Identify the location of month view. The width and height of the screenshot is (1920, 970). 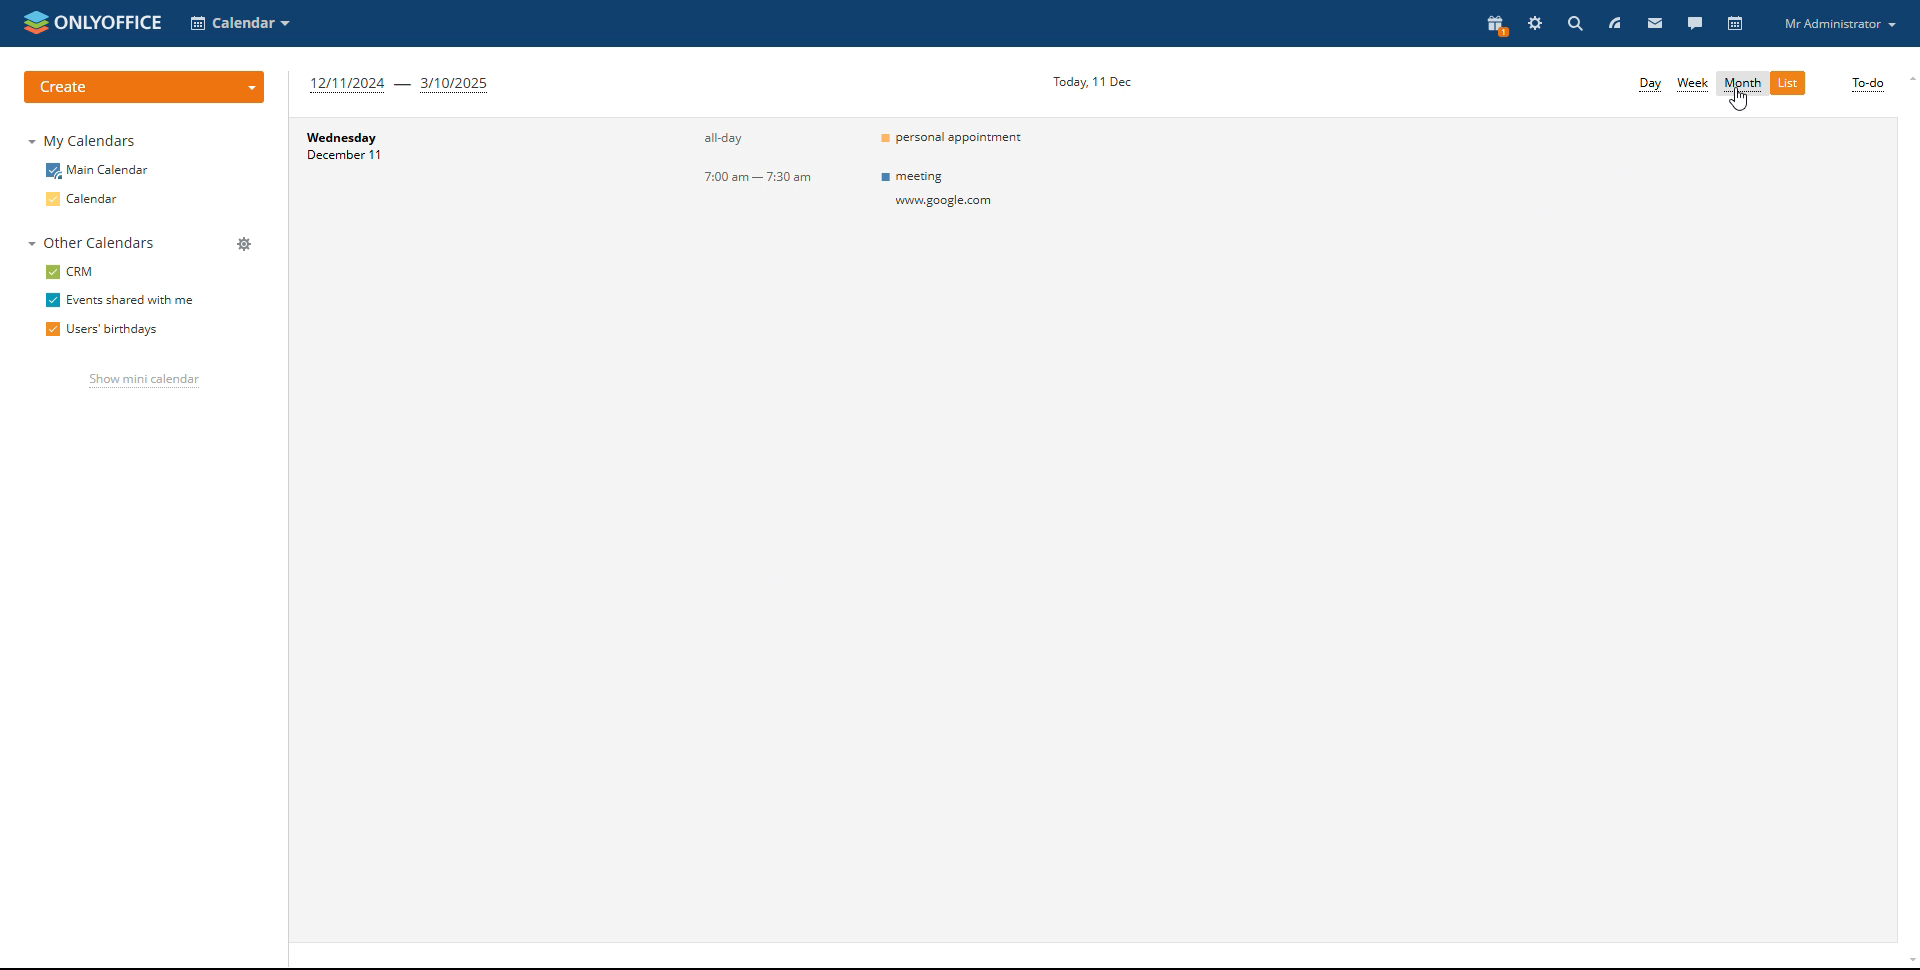
(1742, 85).